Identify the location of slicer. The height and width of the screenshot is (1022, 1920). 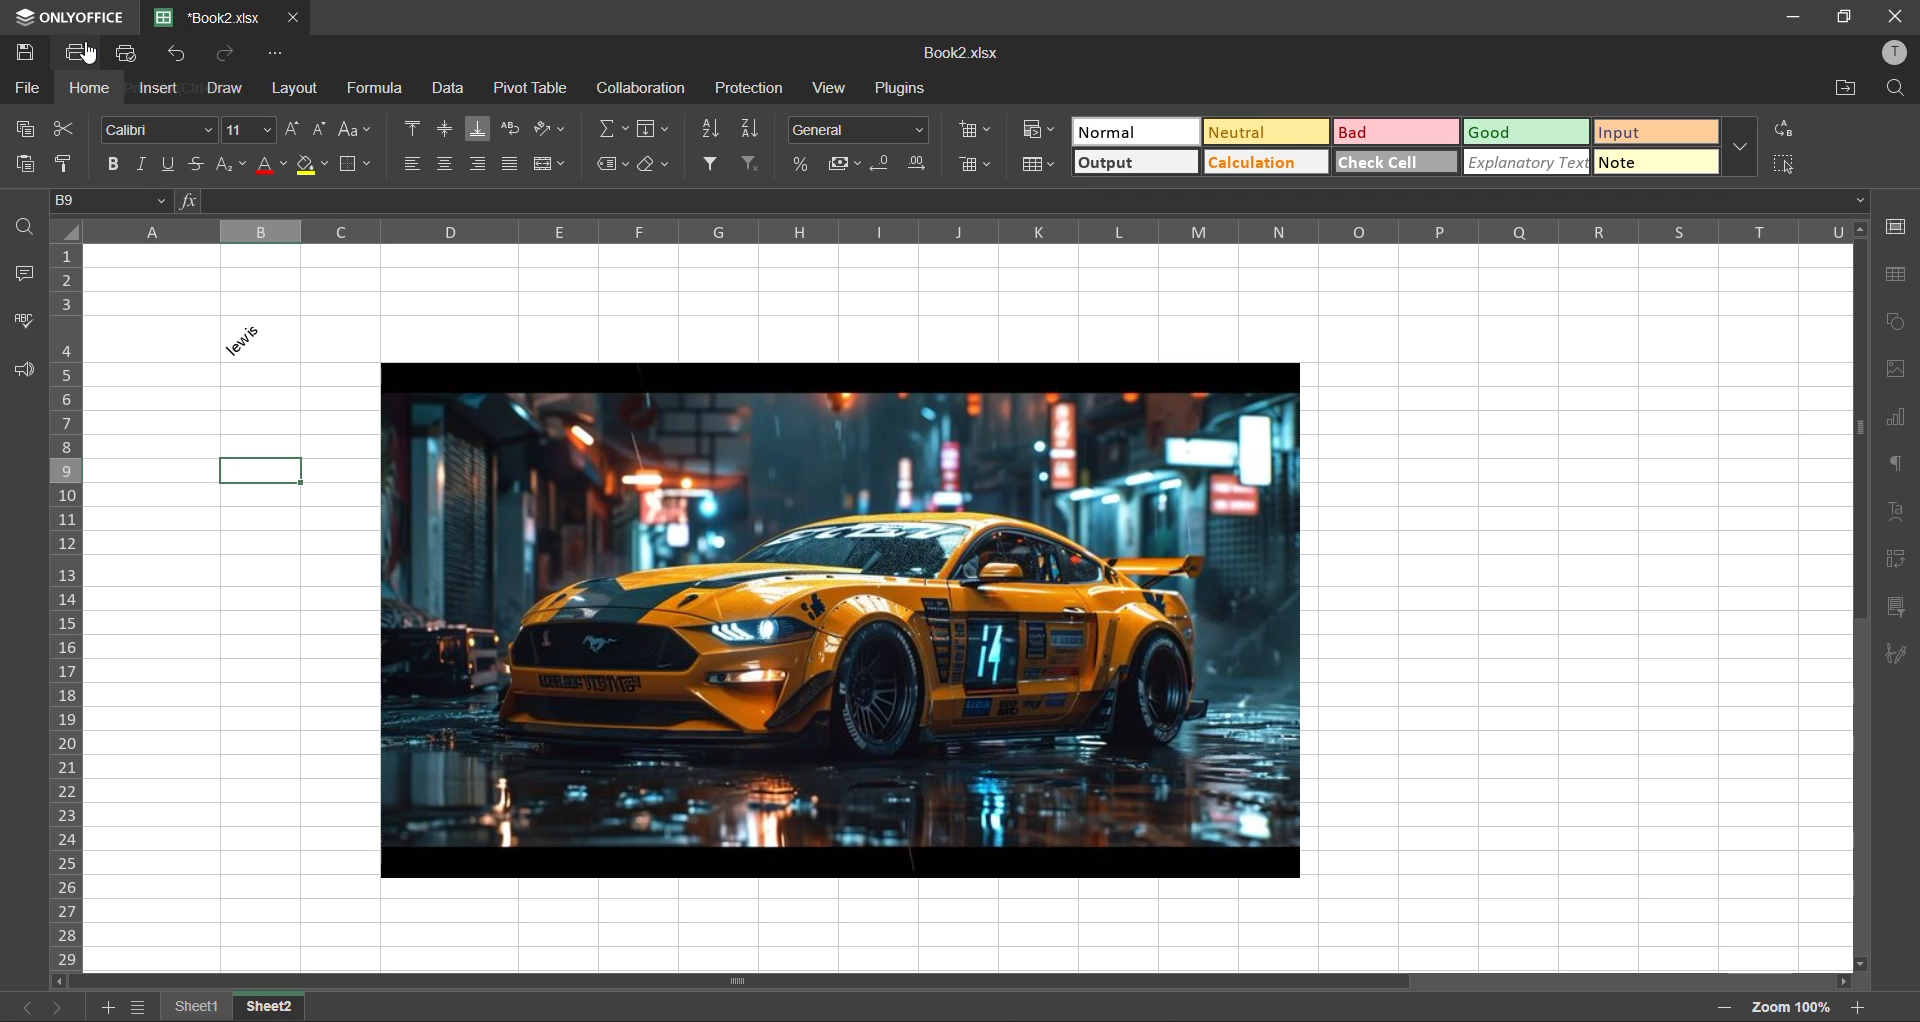
(1898, 607).